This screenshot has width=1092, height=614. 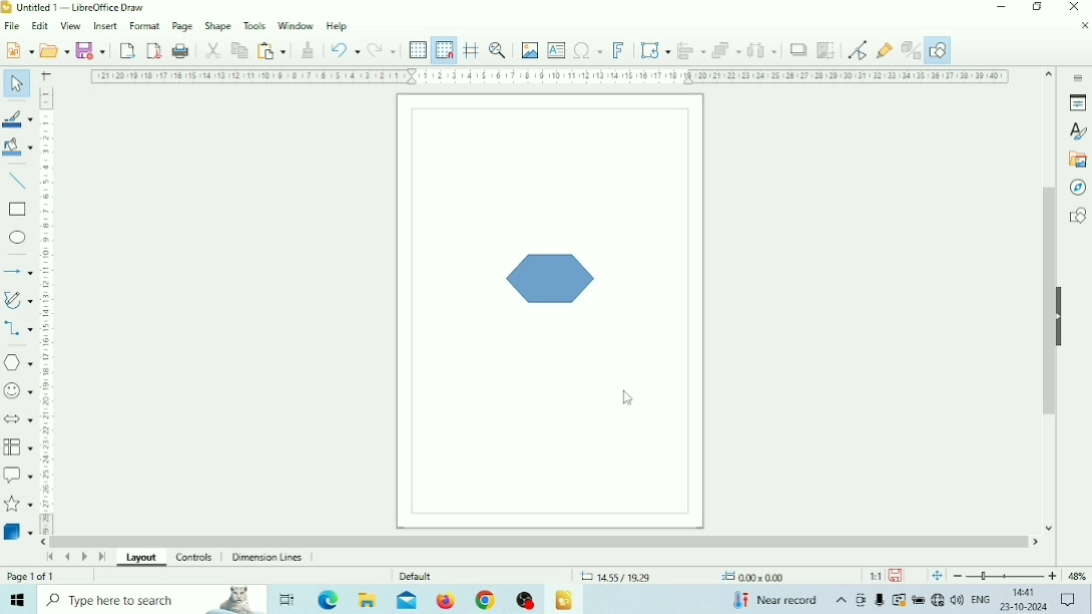 I want to click on Save, so click(x=896, y=576).